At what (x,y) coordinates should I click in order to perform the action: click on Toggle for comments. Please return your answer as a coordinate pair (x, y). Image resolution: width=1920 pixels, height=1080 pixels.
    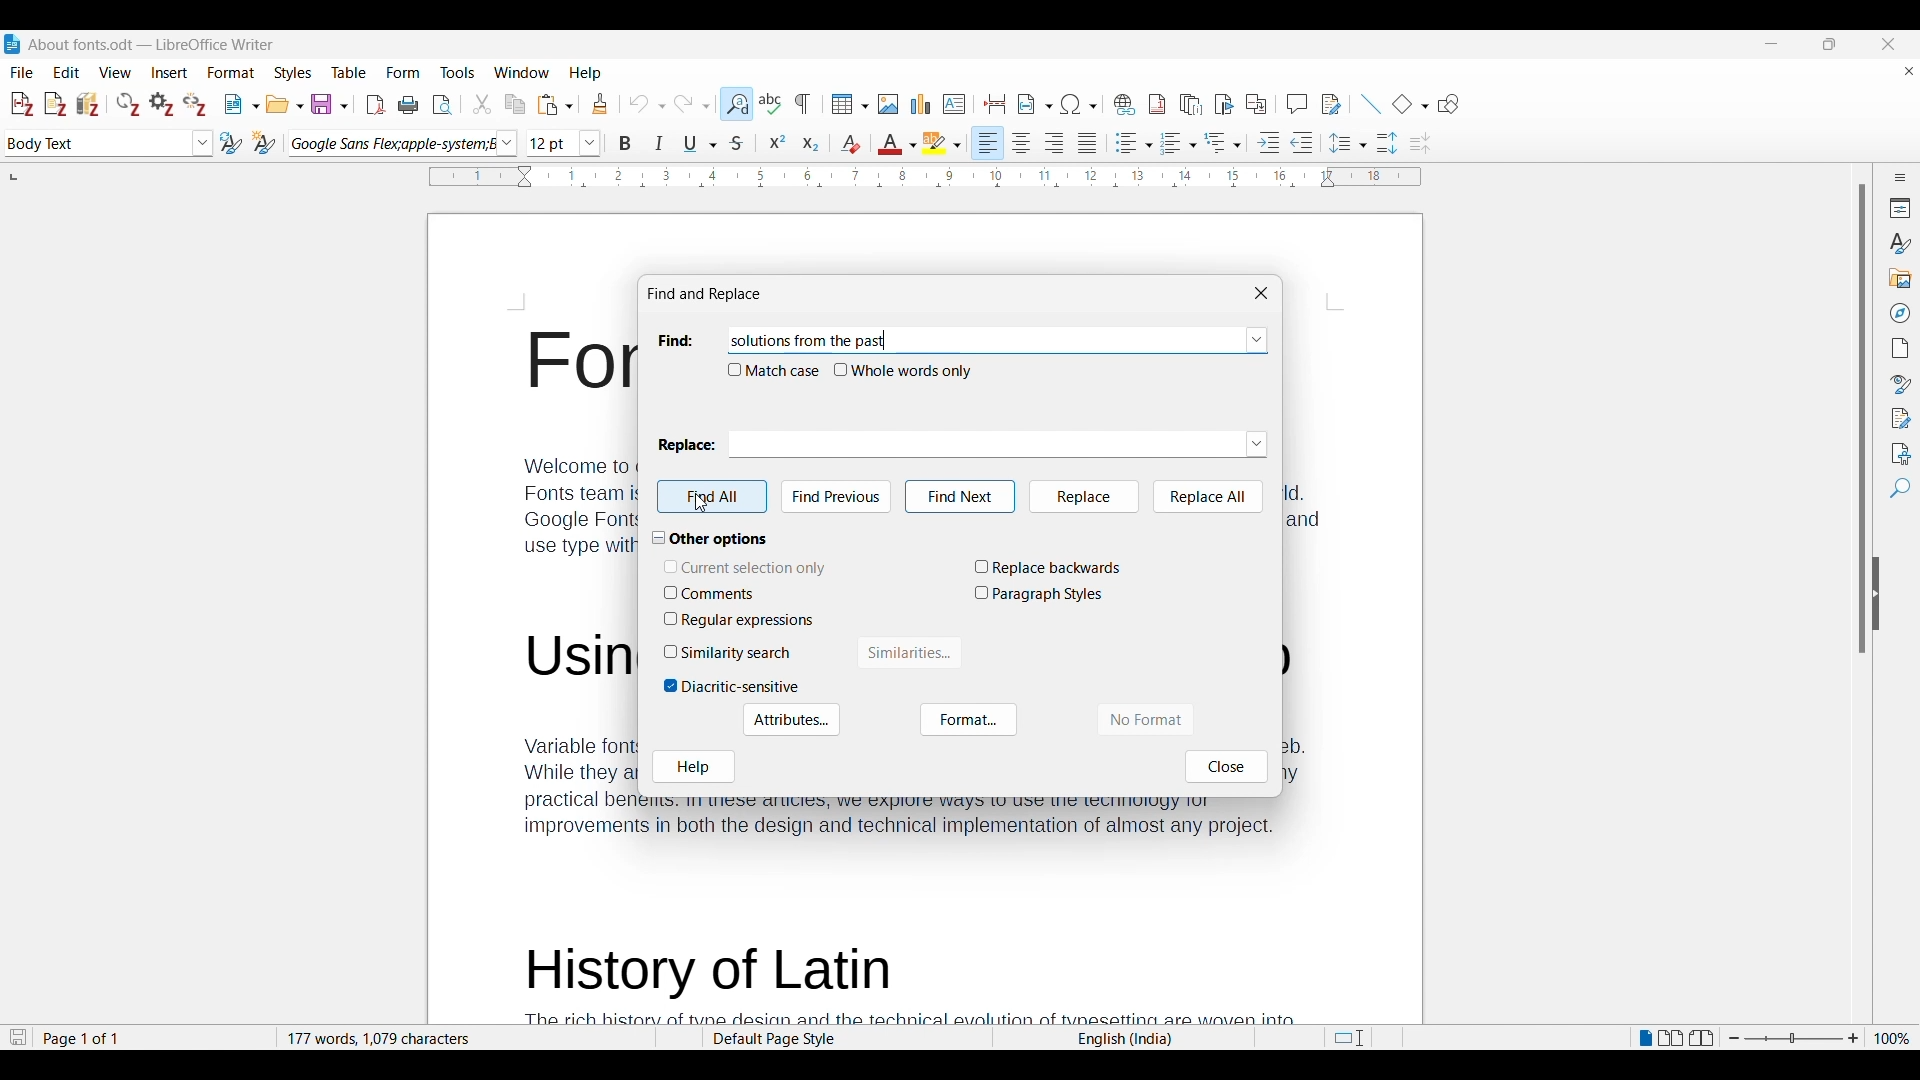
    Looking at the image, I should click on (717, 593).